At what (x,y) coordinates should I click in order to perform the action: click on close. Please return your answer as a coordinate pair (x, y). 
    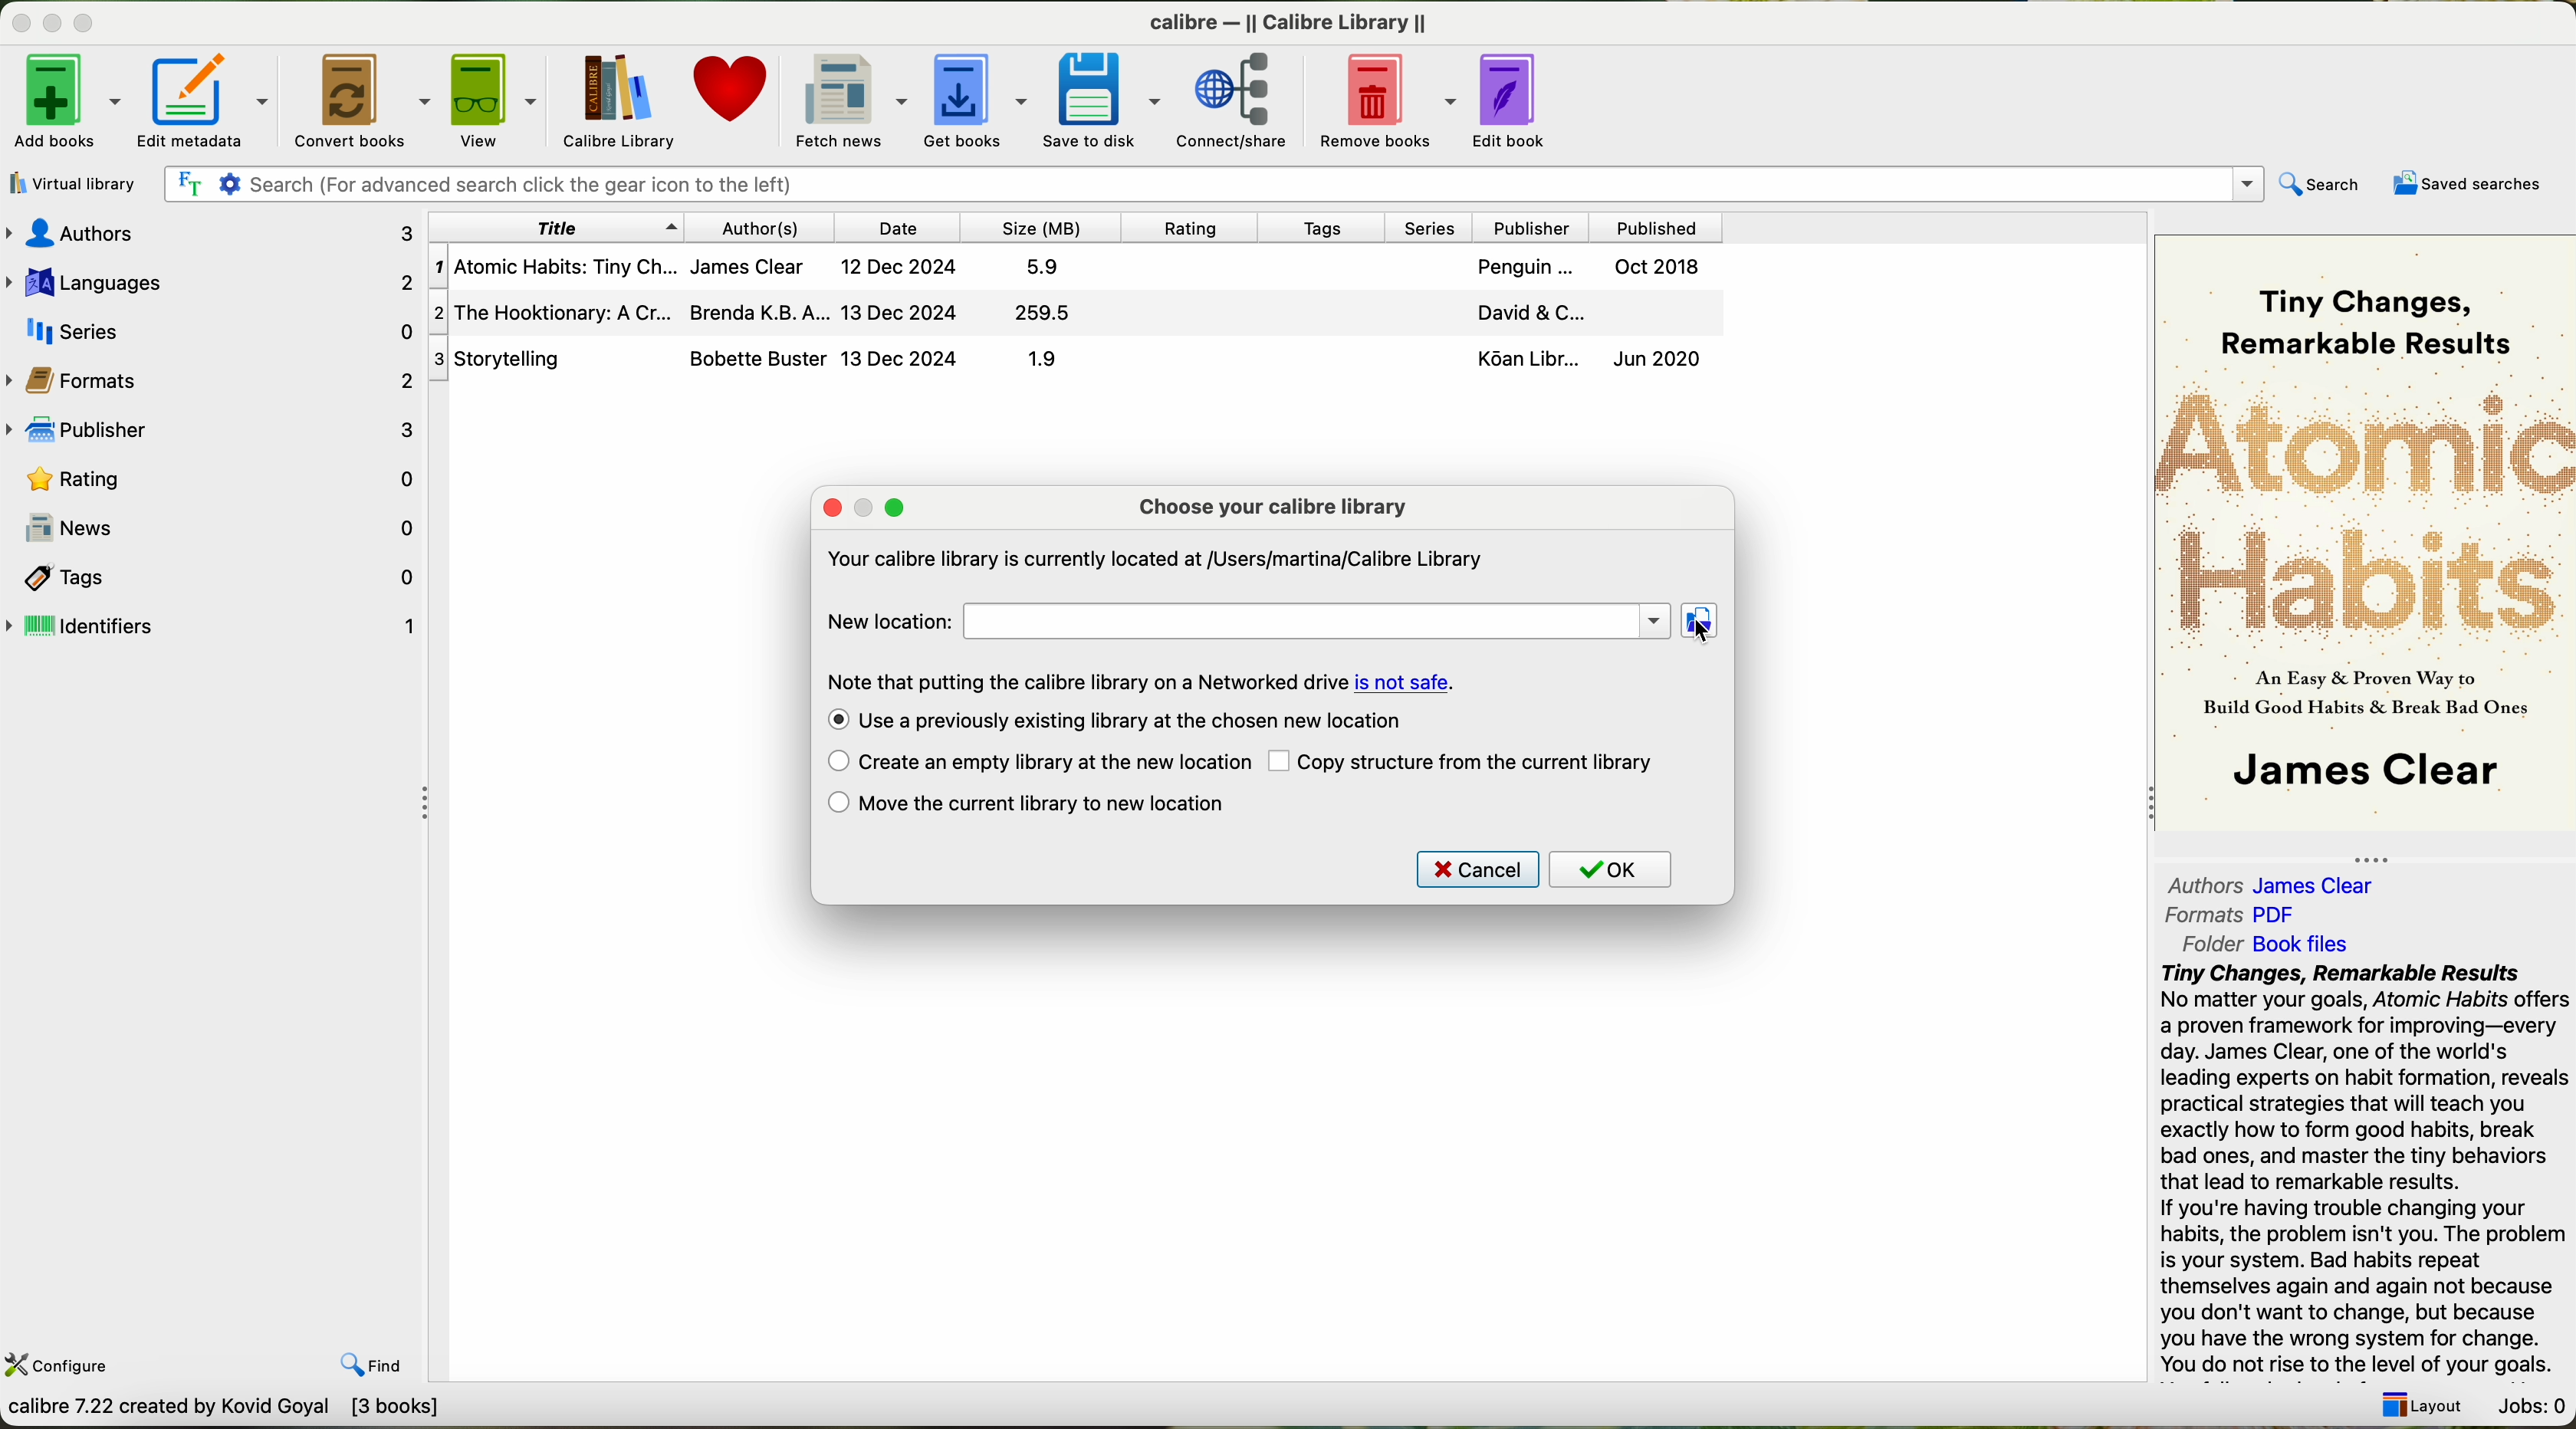
    Looking at the image, I should click on (831, 508).